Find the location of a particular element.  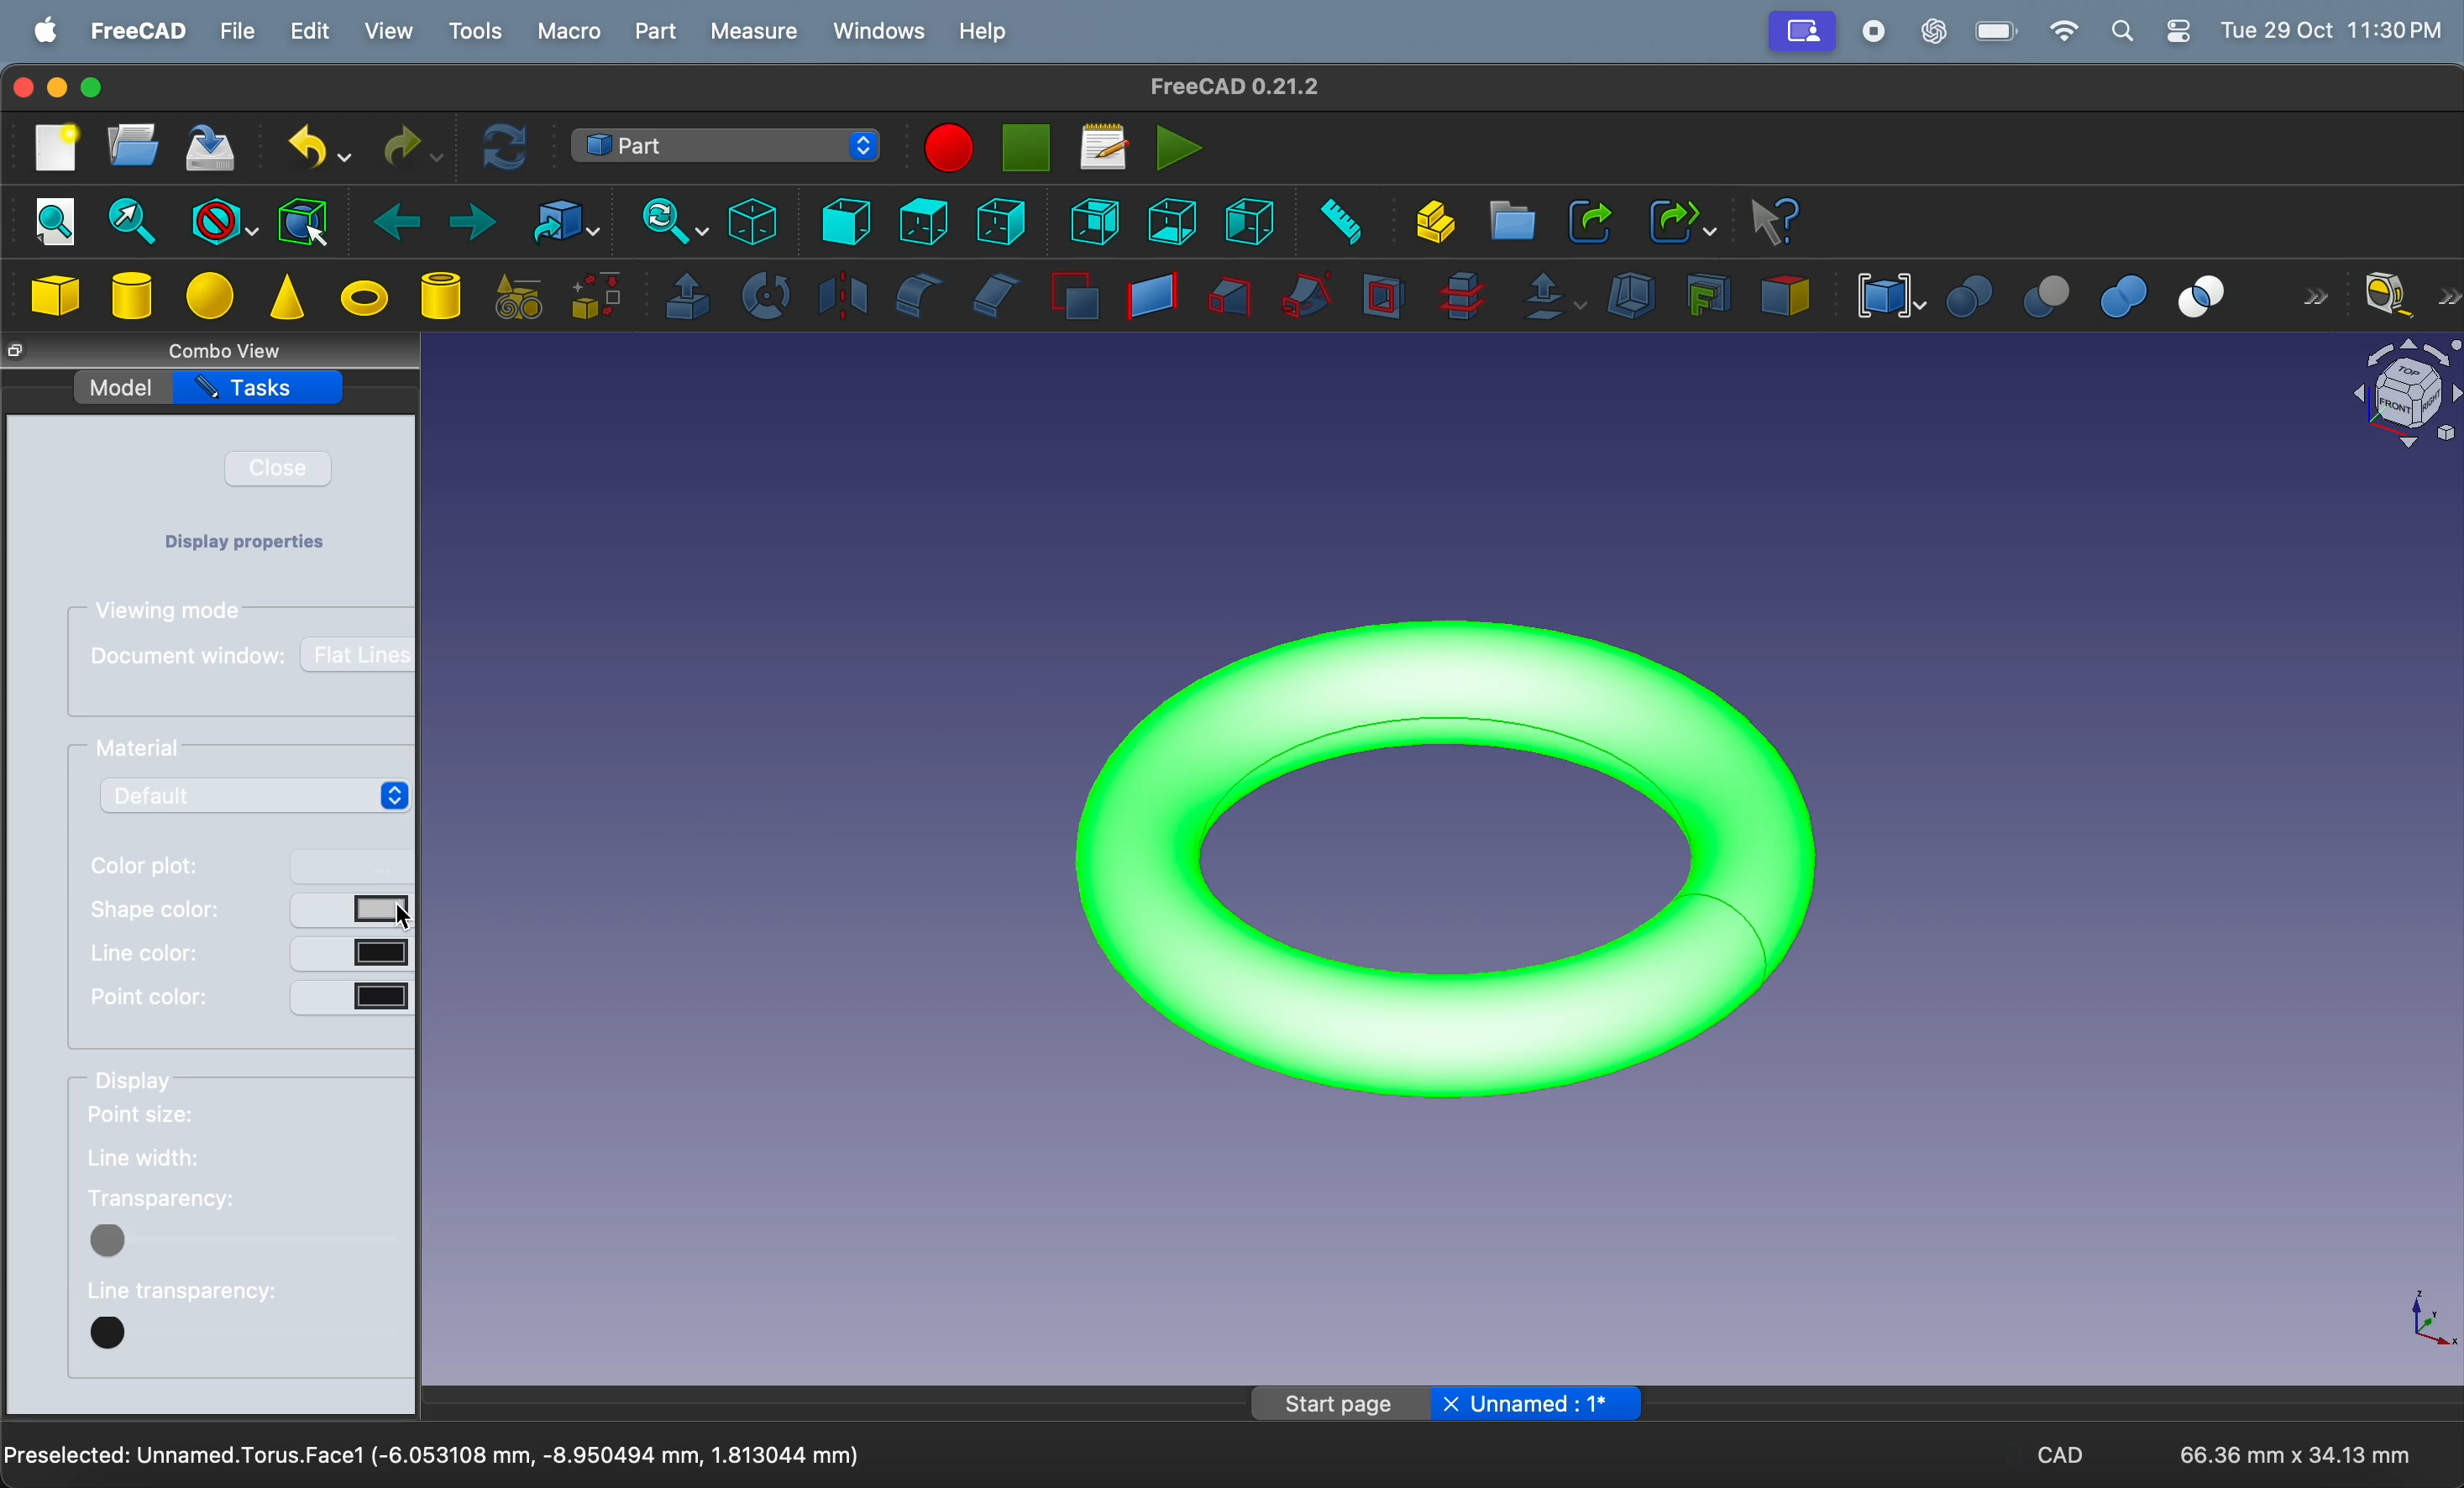

66.36 mm * 34.13 mm is located at coordinates (2297, 1455).